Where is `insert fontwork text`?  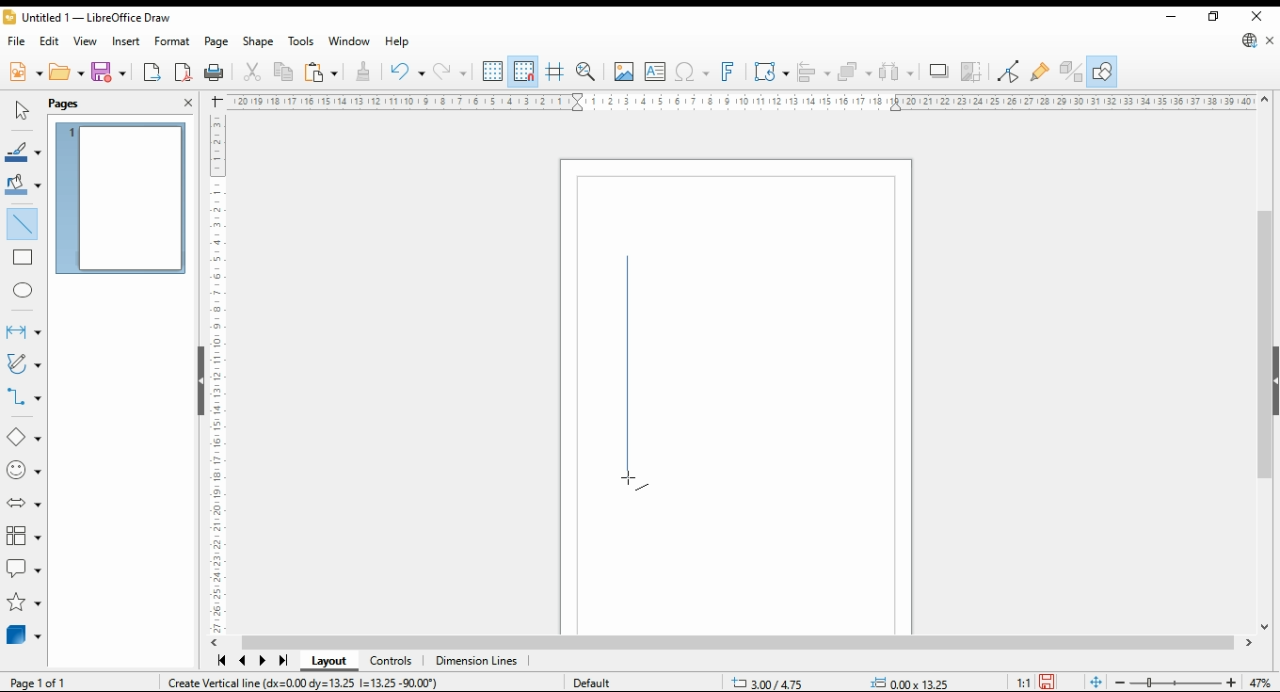
insert fontwork text is located at coordinates (728, 72).